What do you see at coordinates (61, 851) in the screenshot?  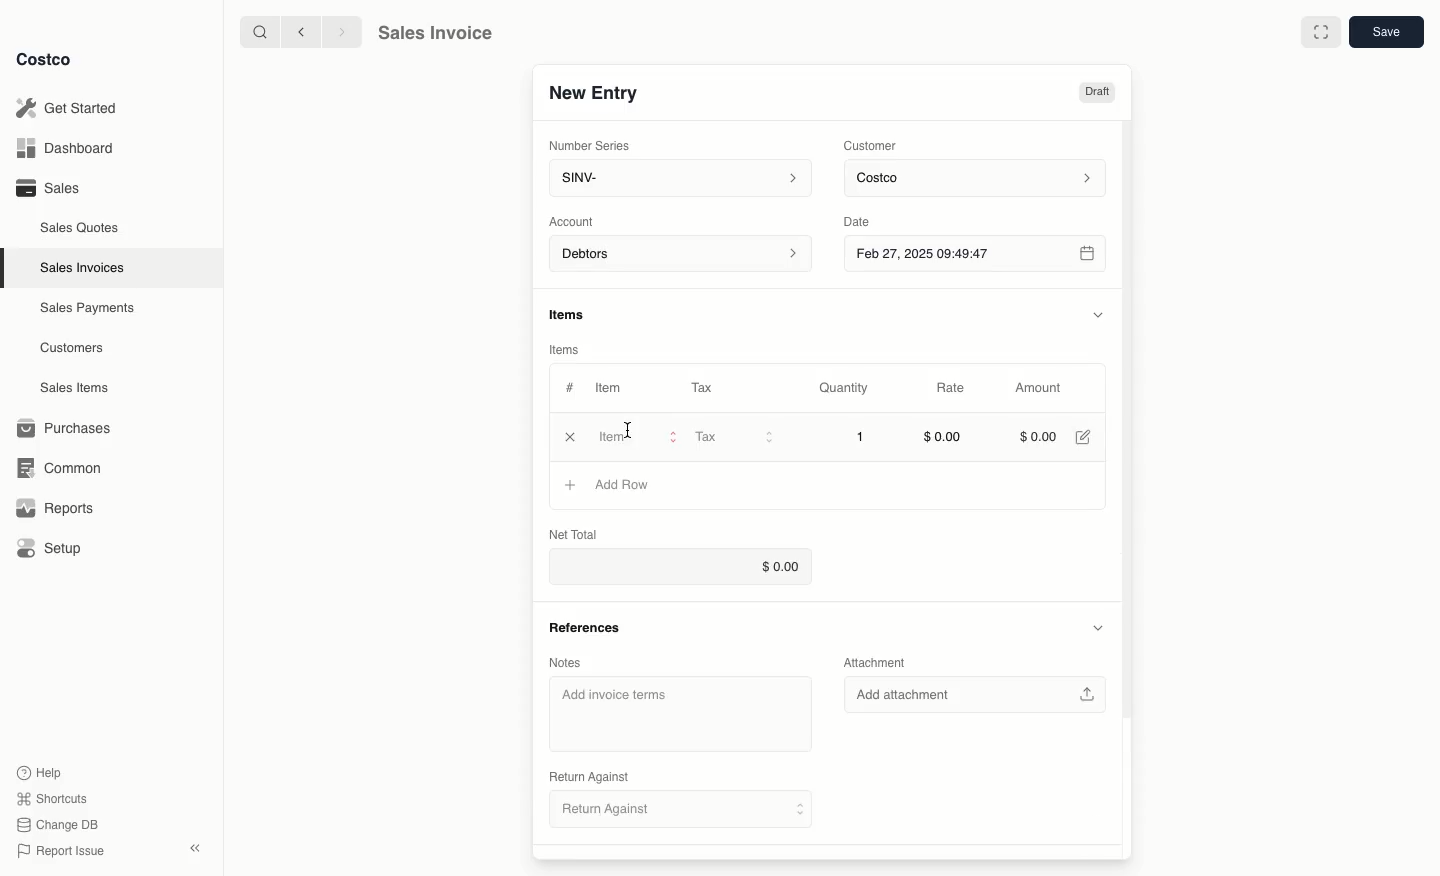 I see `Report Issue` at bounding box center [61, 851].